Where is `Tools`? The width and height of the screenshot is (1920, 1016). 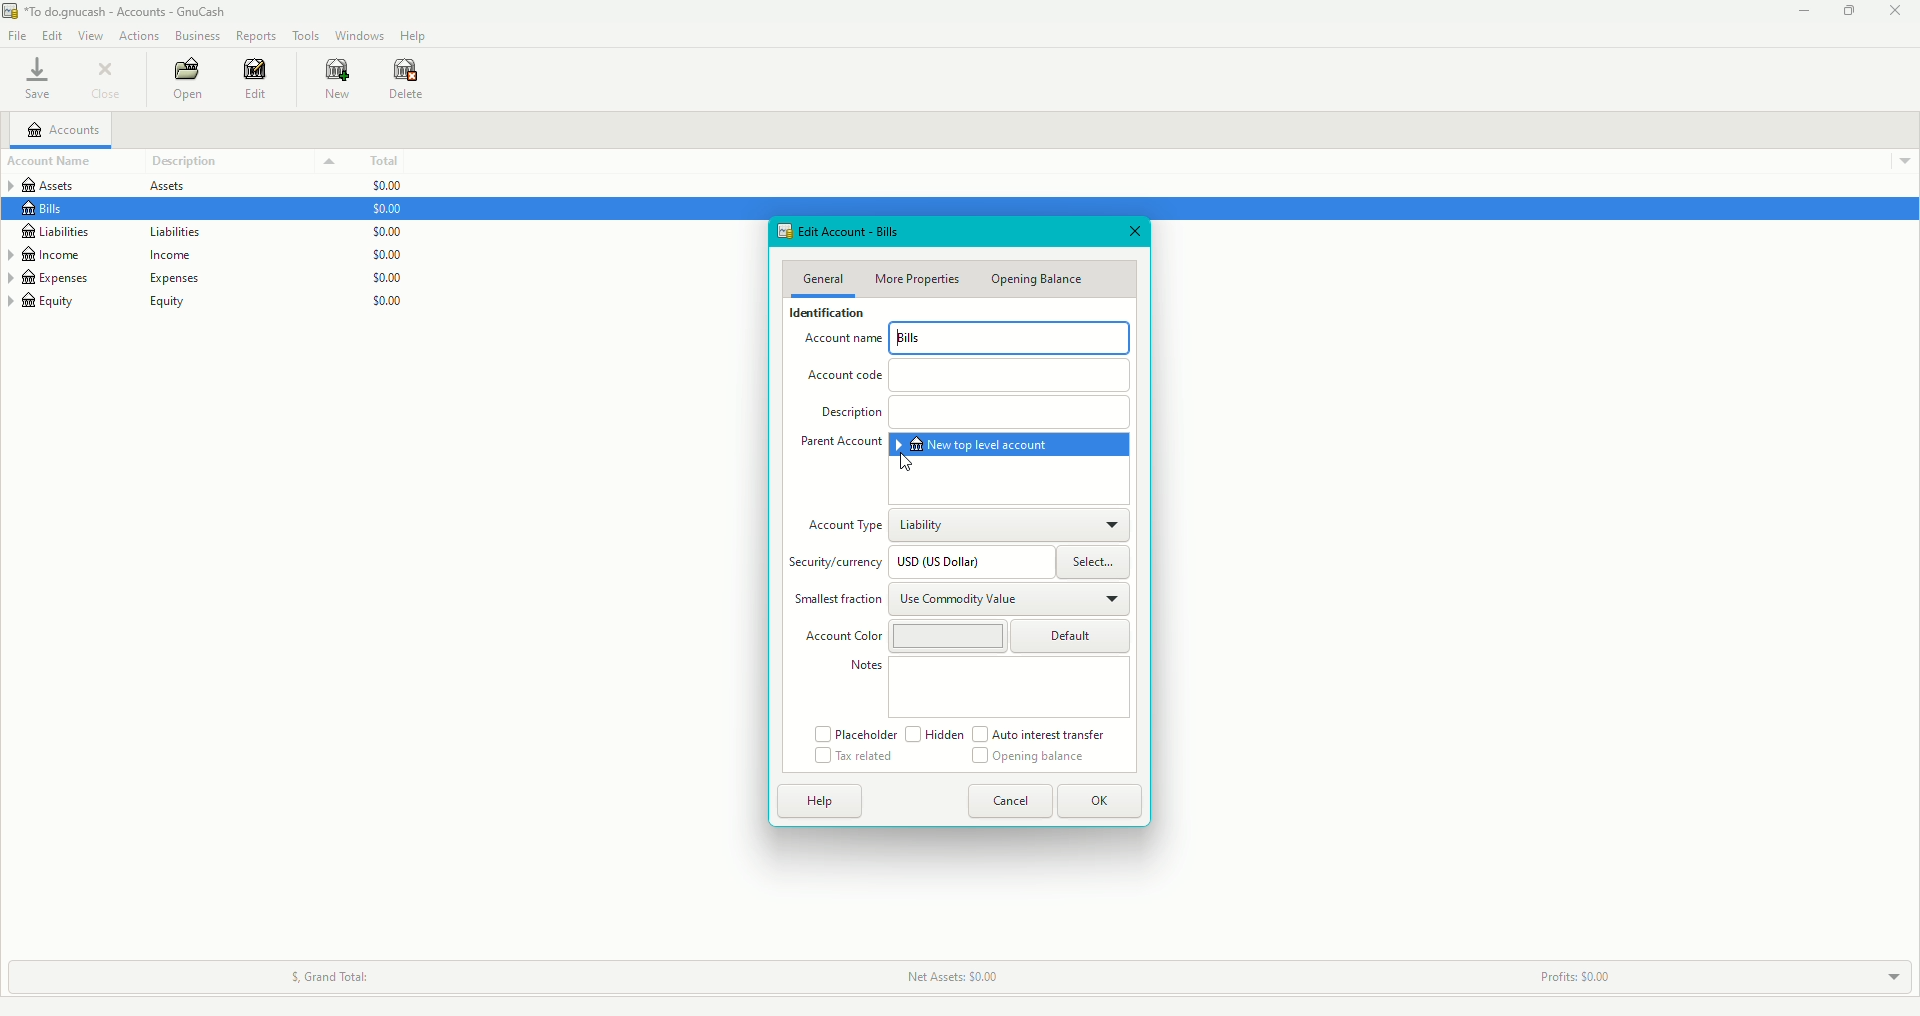
Tools is located at coordinates (308, 35).